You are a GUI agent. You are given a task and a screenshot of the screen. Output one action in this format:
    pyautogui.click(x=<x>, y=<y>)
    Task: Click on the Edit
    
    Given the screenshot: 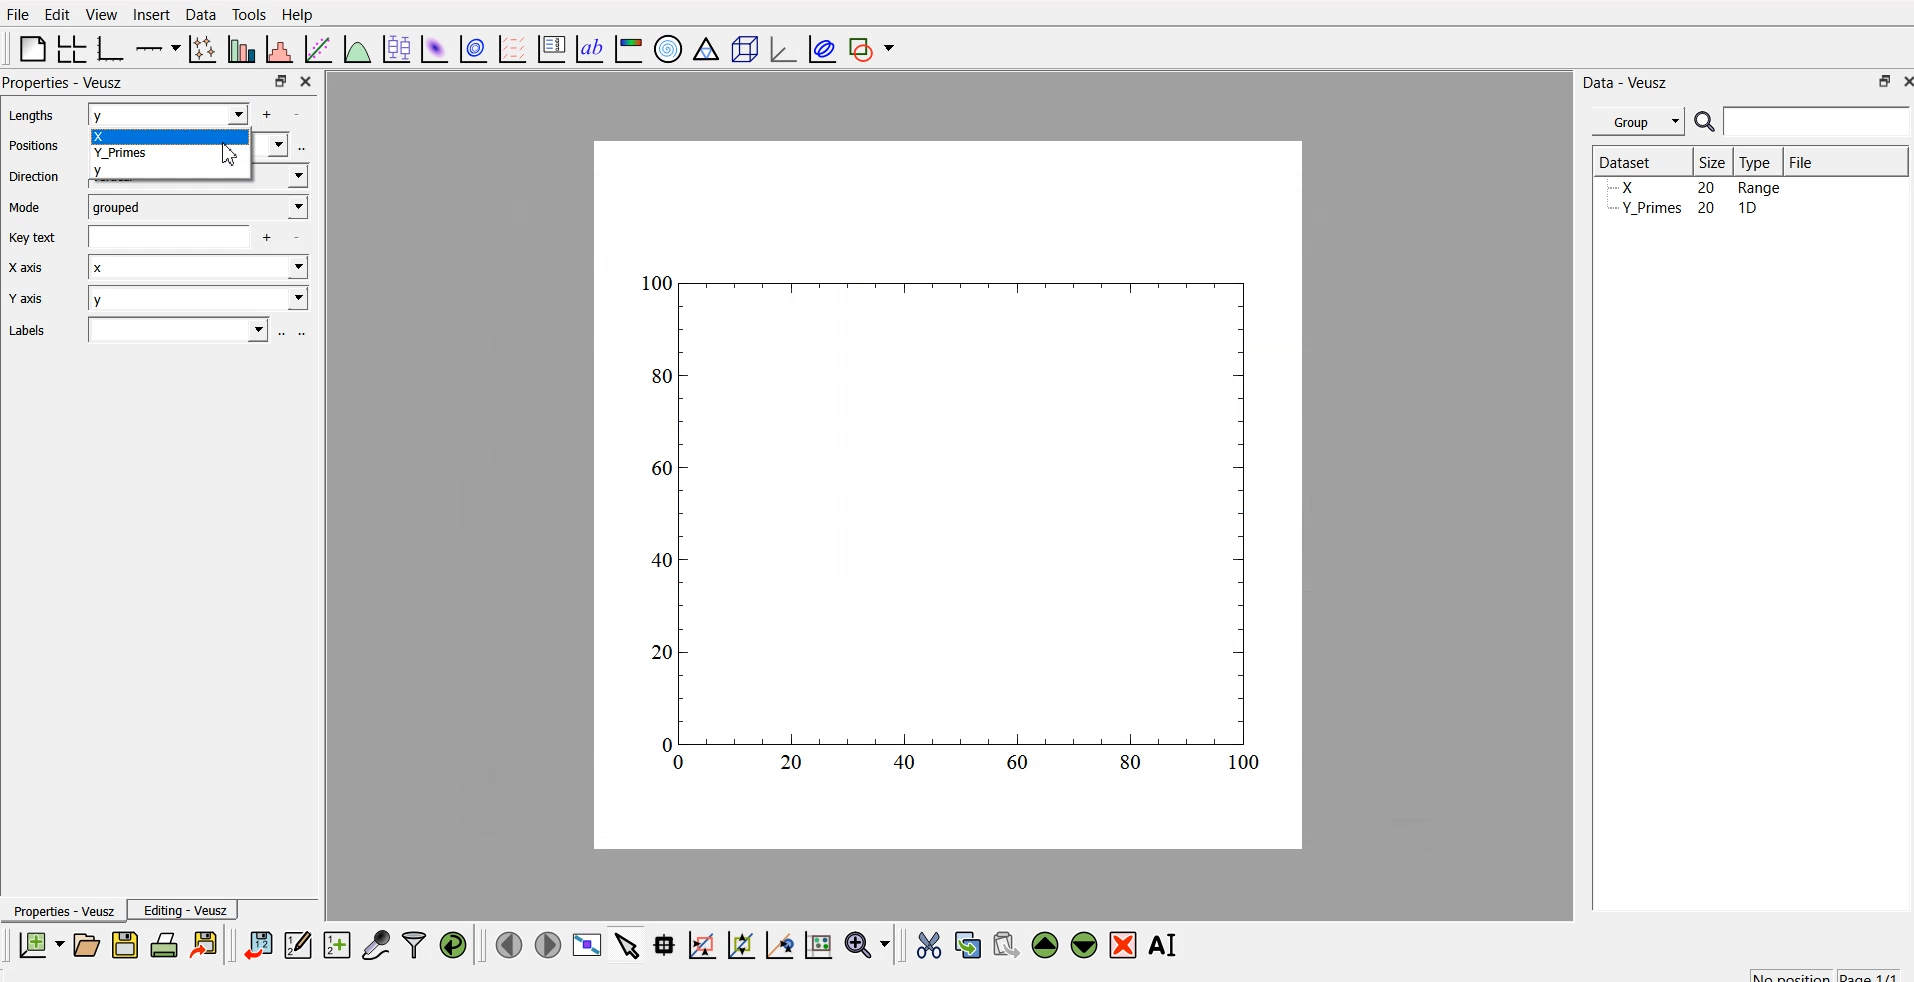 What is the action you would take?
    pyautogui.click(x=54, y=13)
    